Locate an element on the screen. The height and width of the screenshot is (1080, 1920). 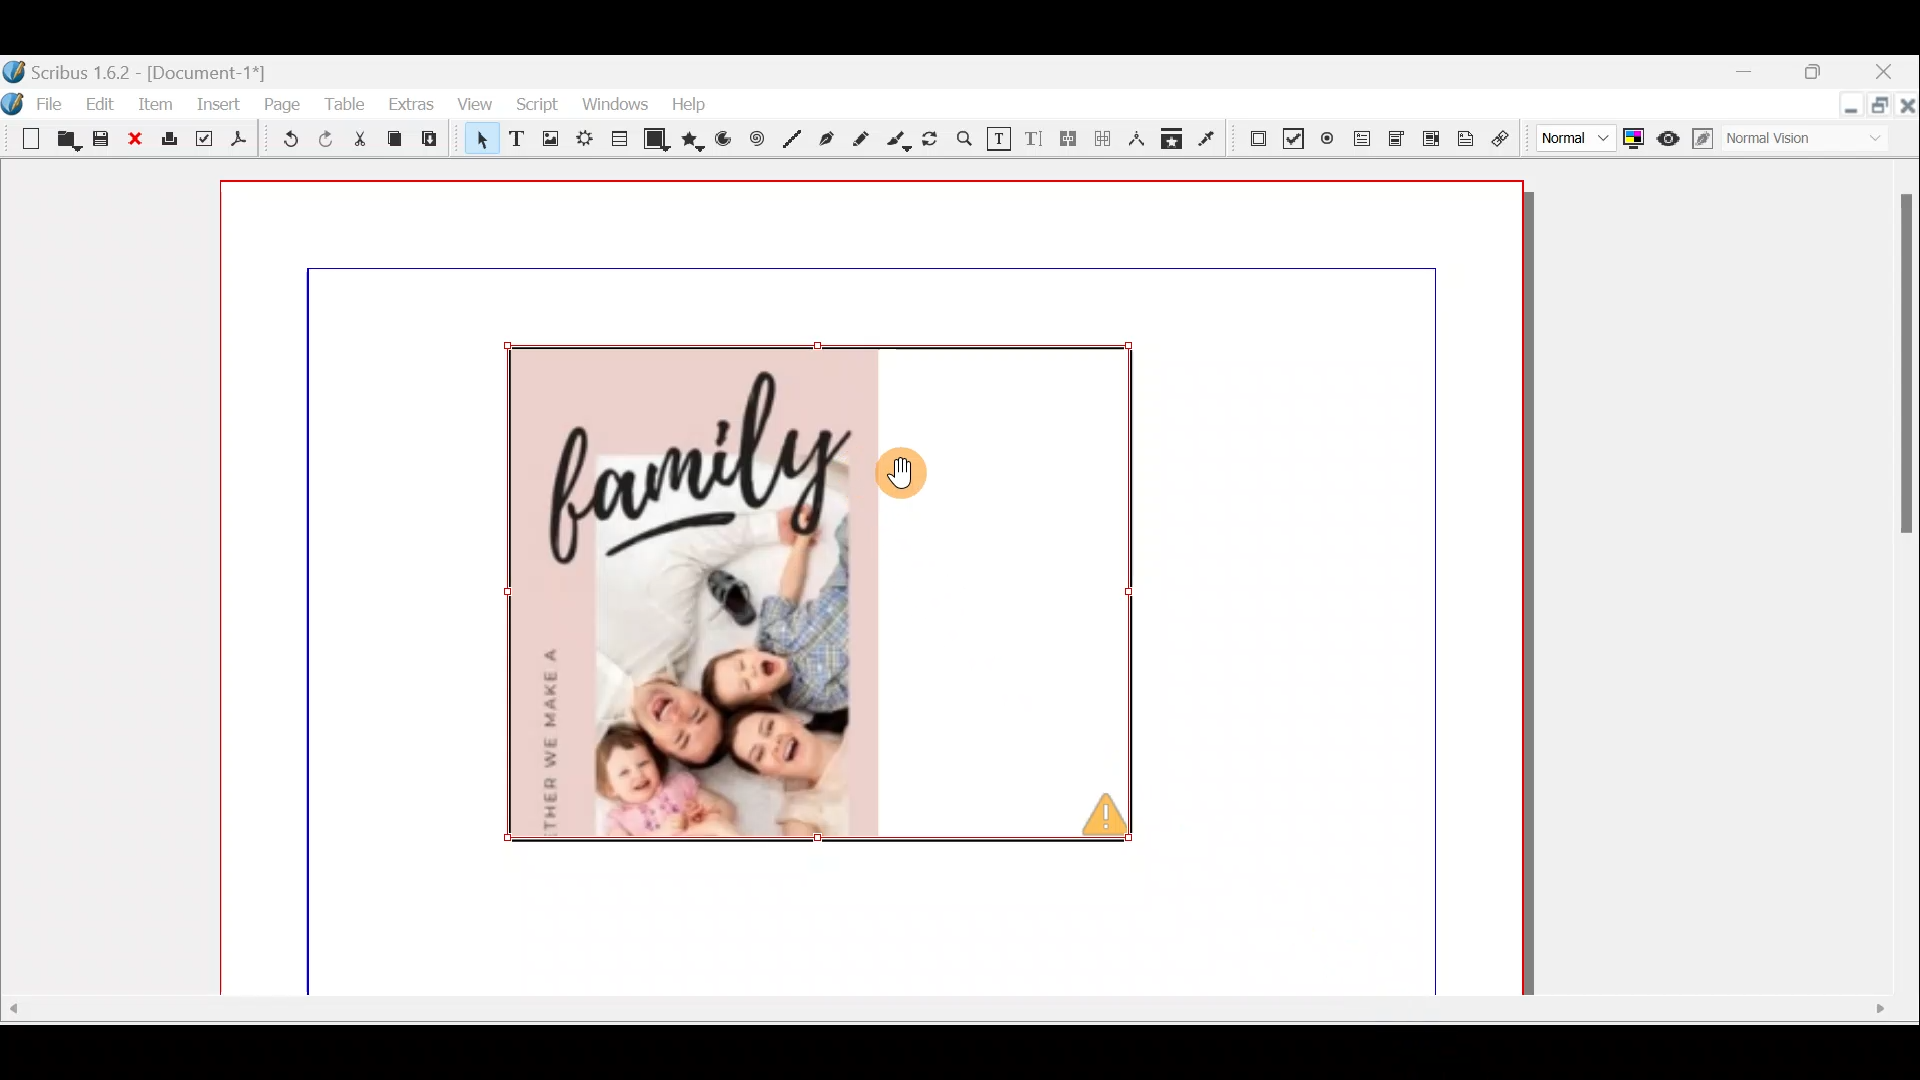
Logo is located at coordinates (14, 102).